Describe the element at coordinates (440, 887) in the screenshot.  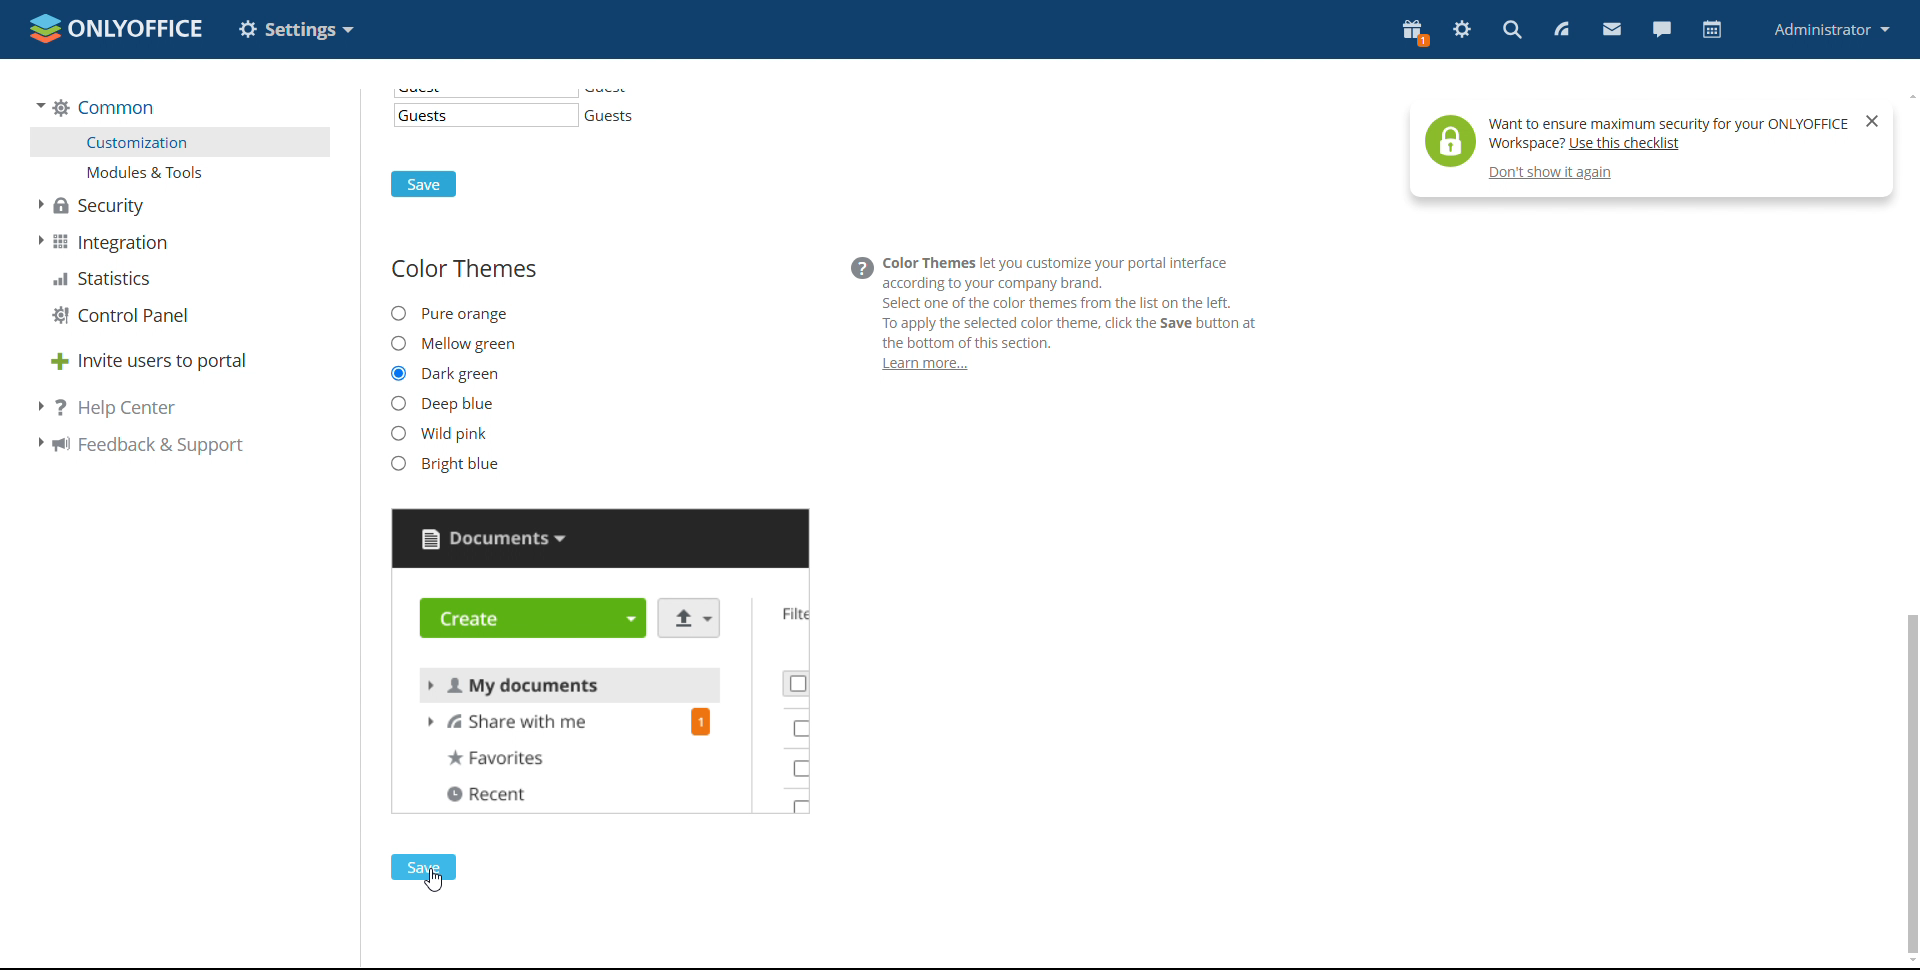
I see `cursor` at that location.